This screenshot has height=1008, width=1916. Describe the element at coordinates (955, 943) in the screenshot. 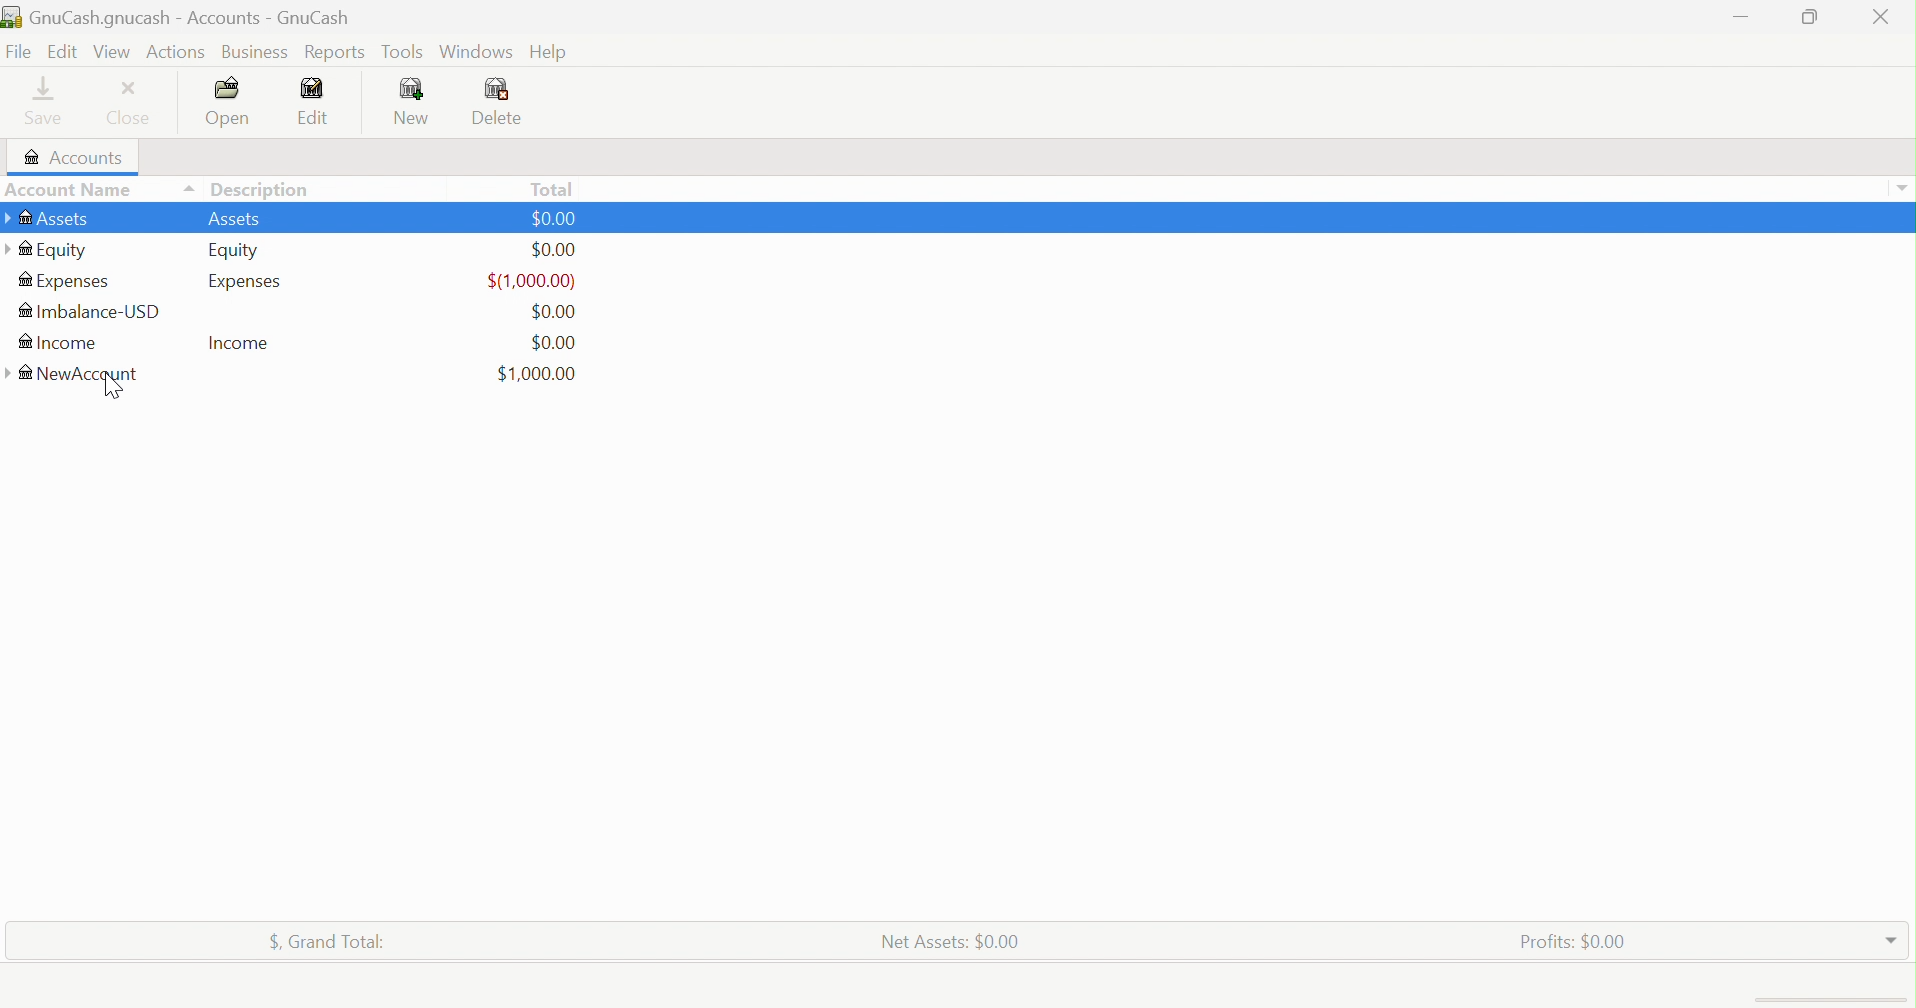

I see `Net Assets: $0.00` at that location.